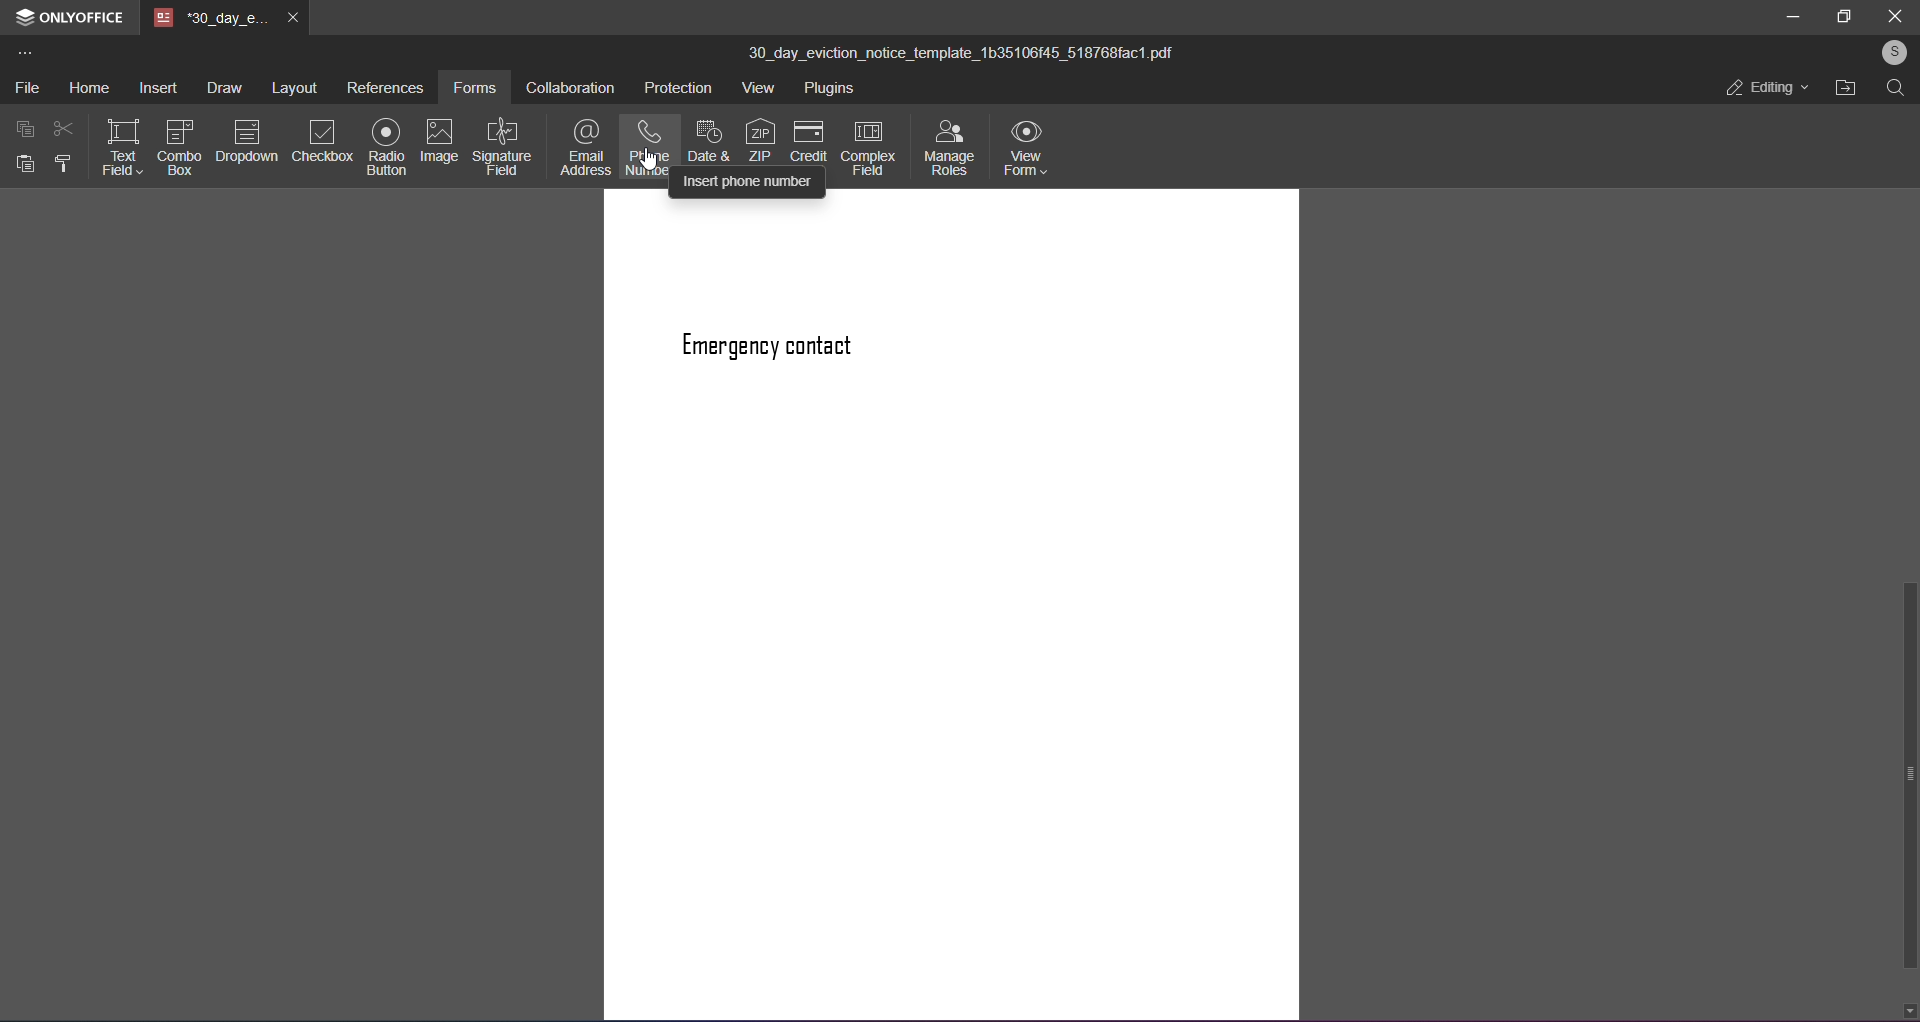 The image size is (1920, 1022). I want to click on home, so click(85, 89).